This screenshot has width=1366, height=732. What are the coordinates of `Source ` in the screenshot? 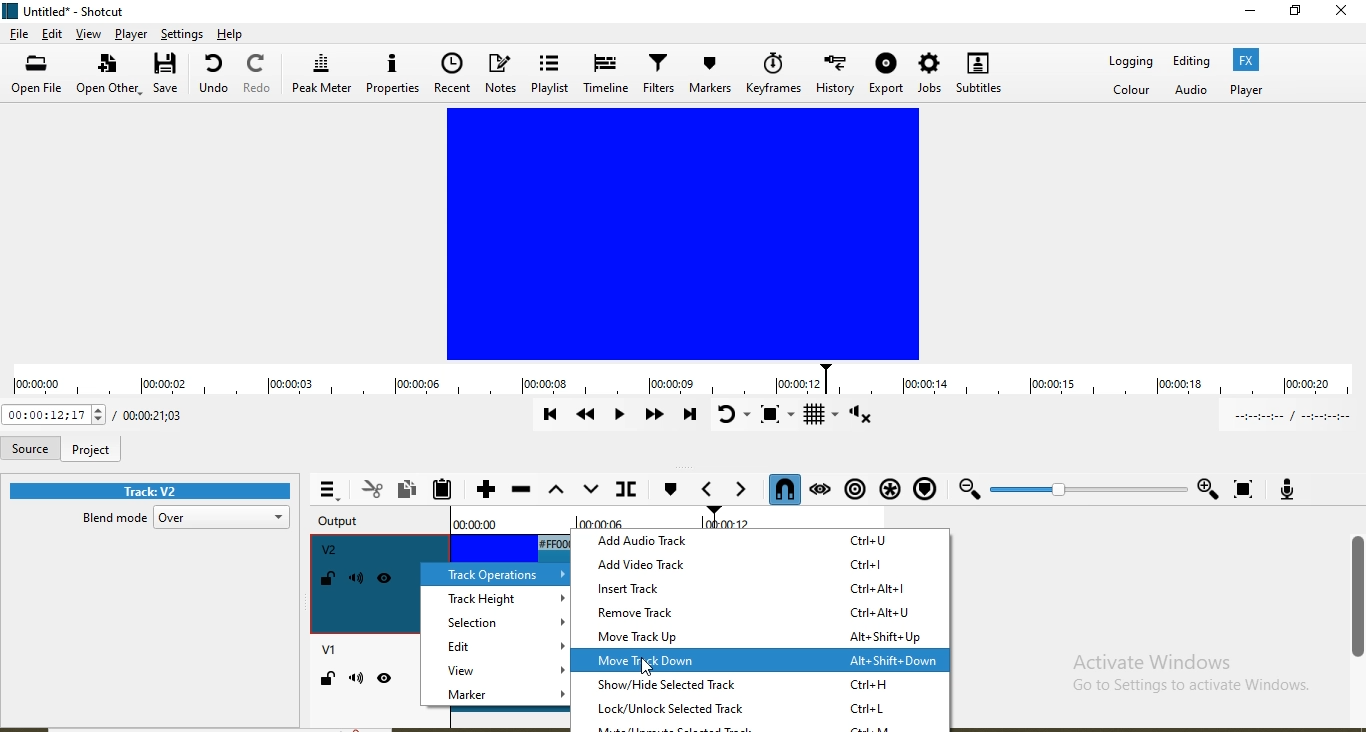 It's located at (29, 449).